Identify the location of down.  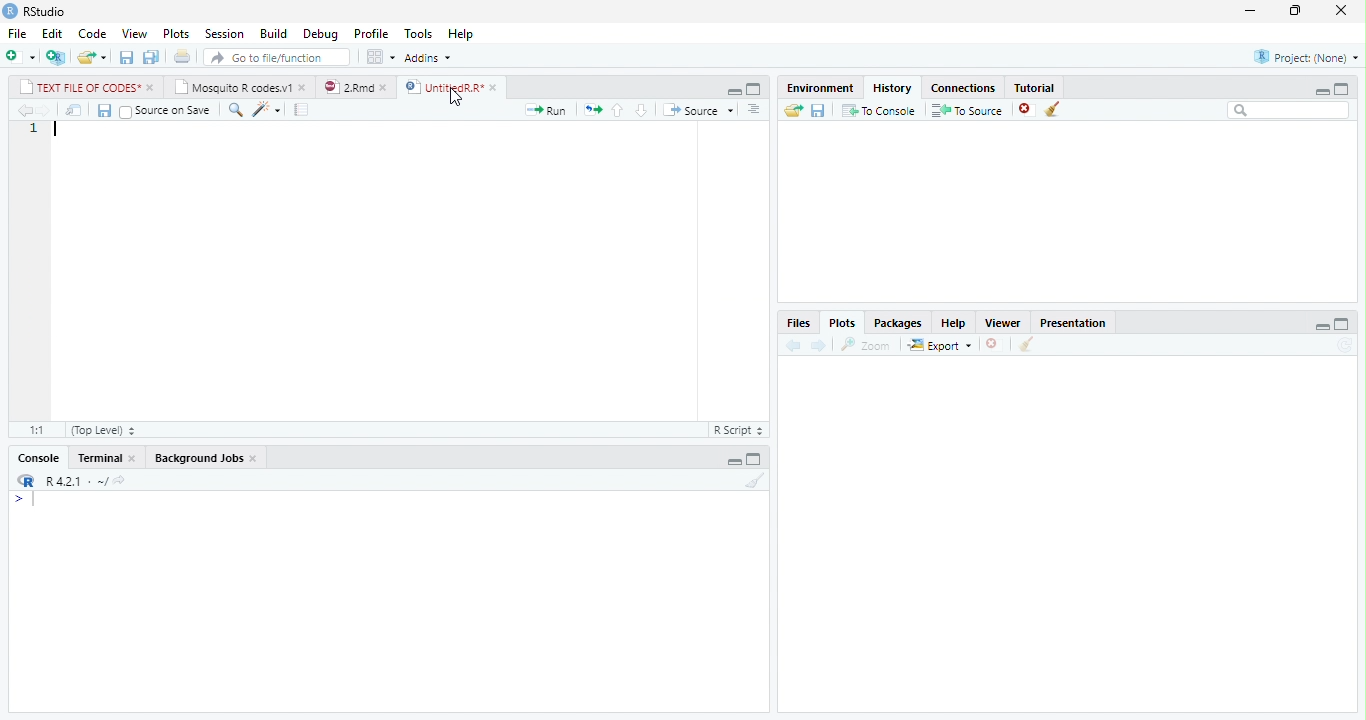
(640, 111).